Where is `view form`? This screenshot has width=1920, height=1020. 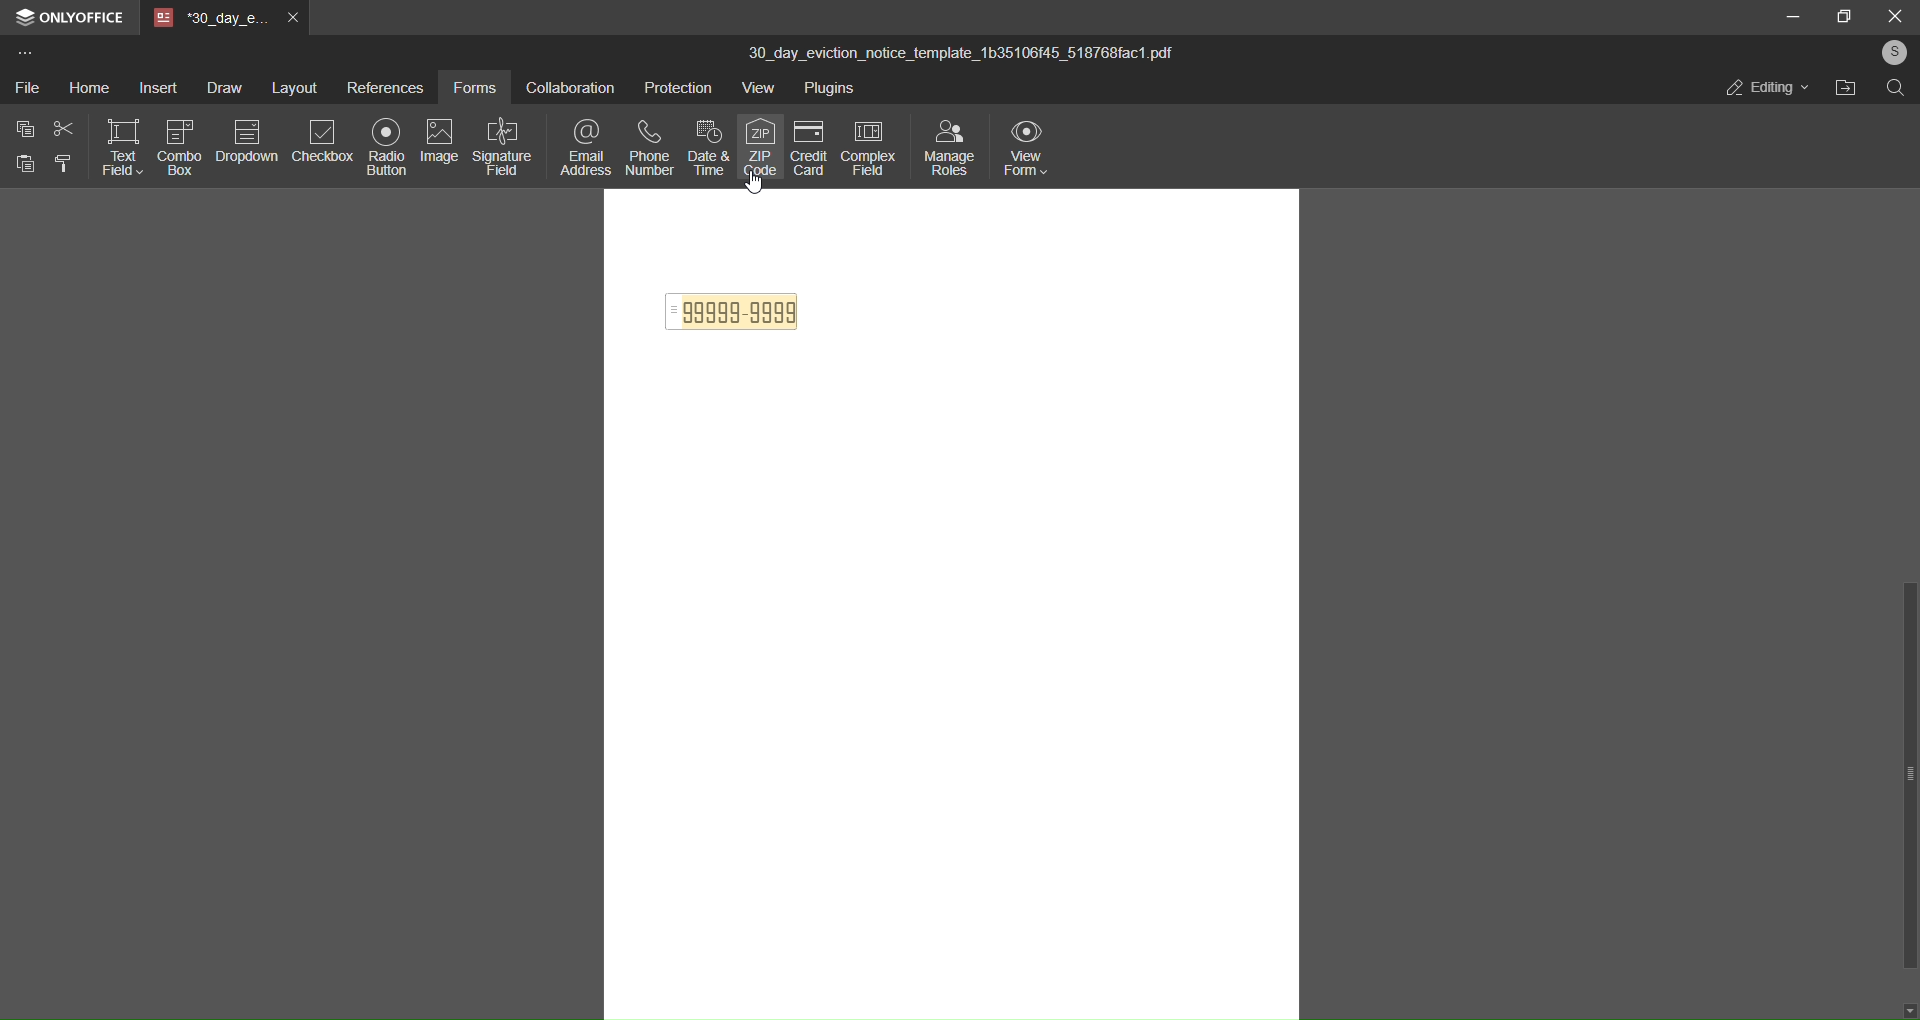 view form is located at coordinates (1026, 147).